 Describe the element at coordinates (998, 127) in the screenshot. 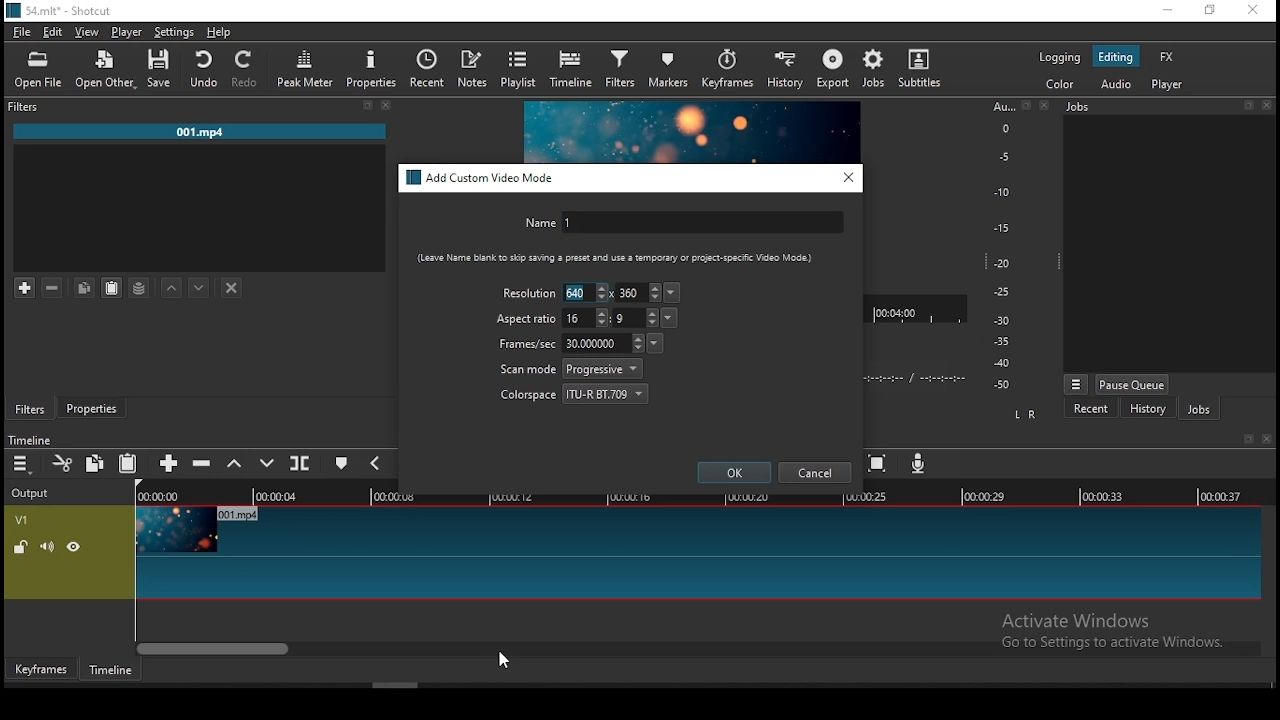

I see `o` at that location.